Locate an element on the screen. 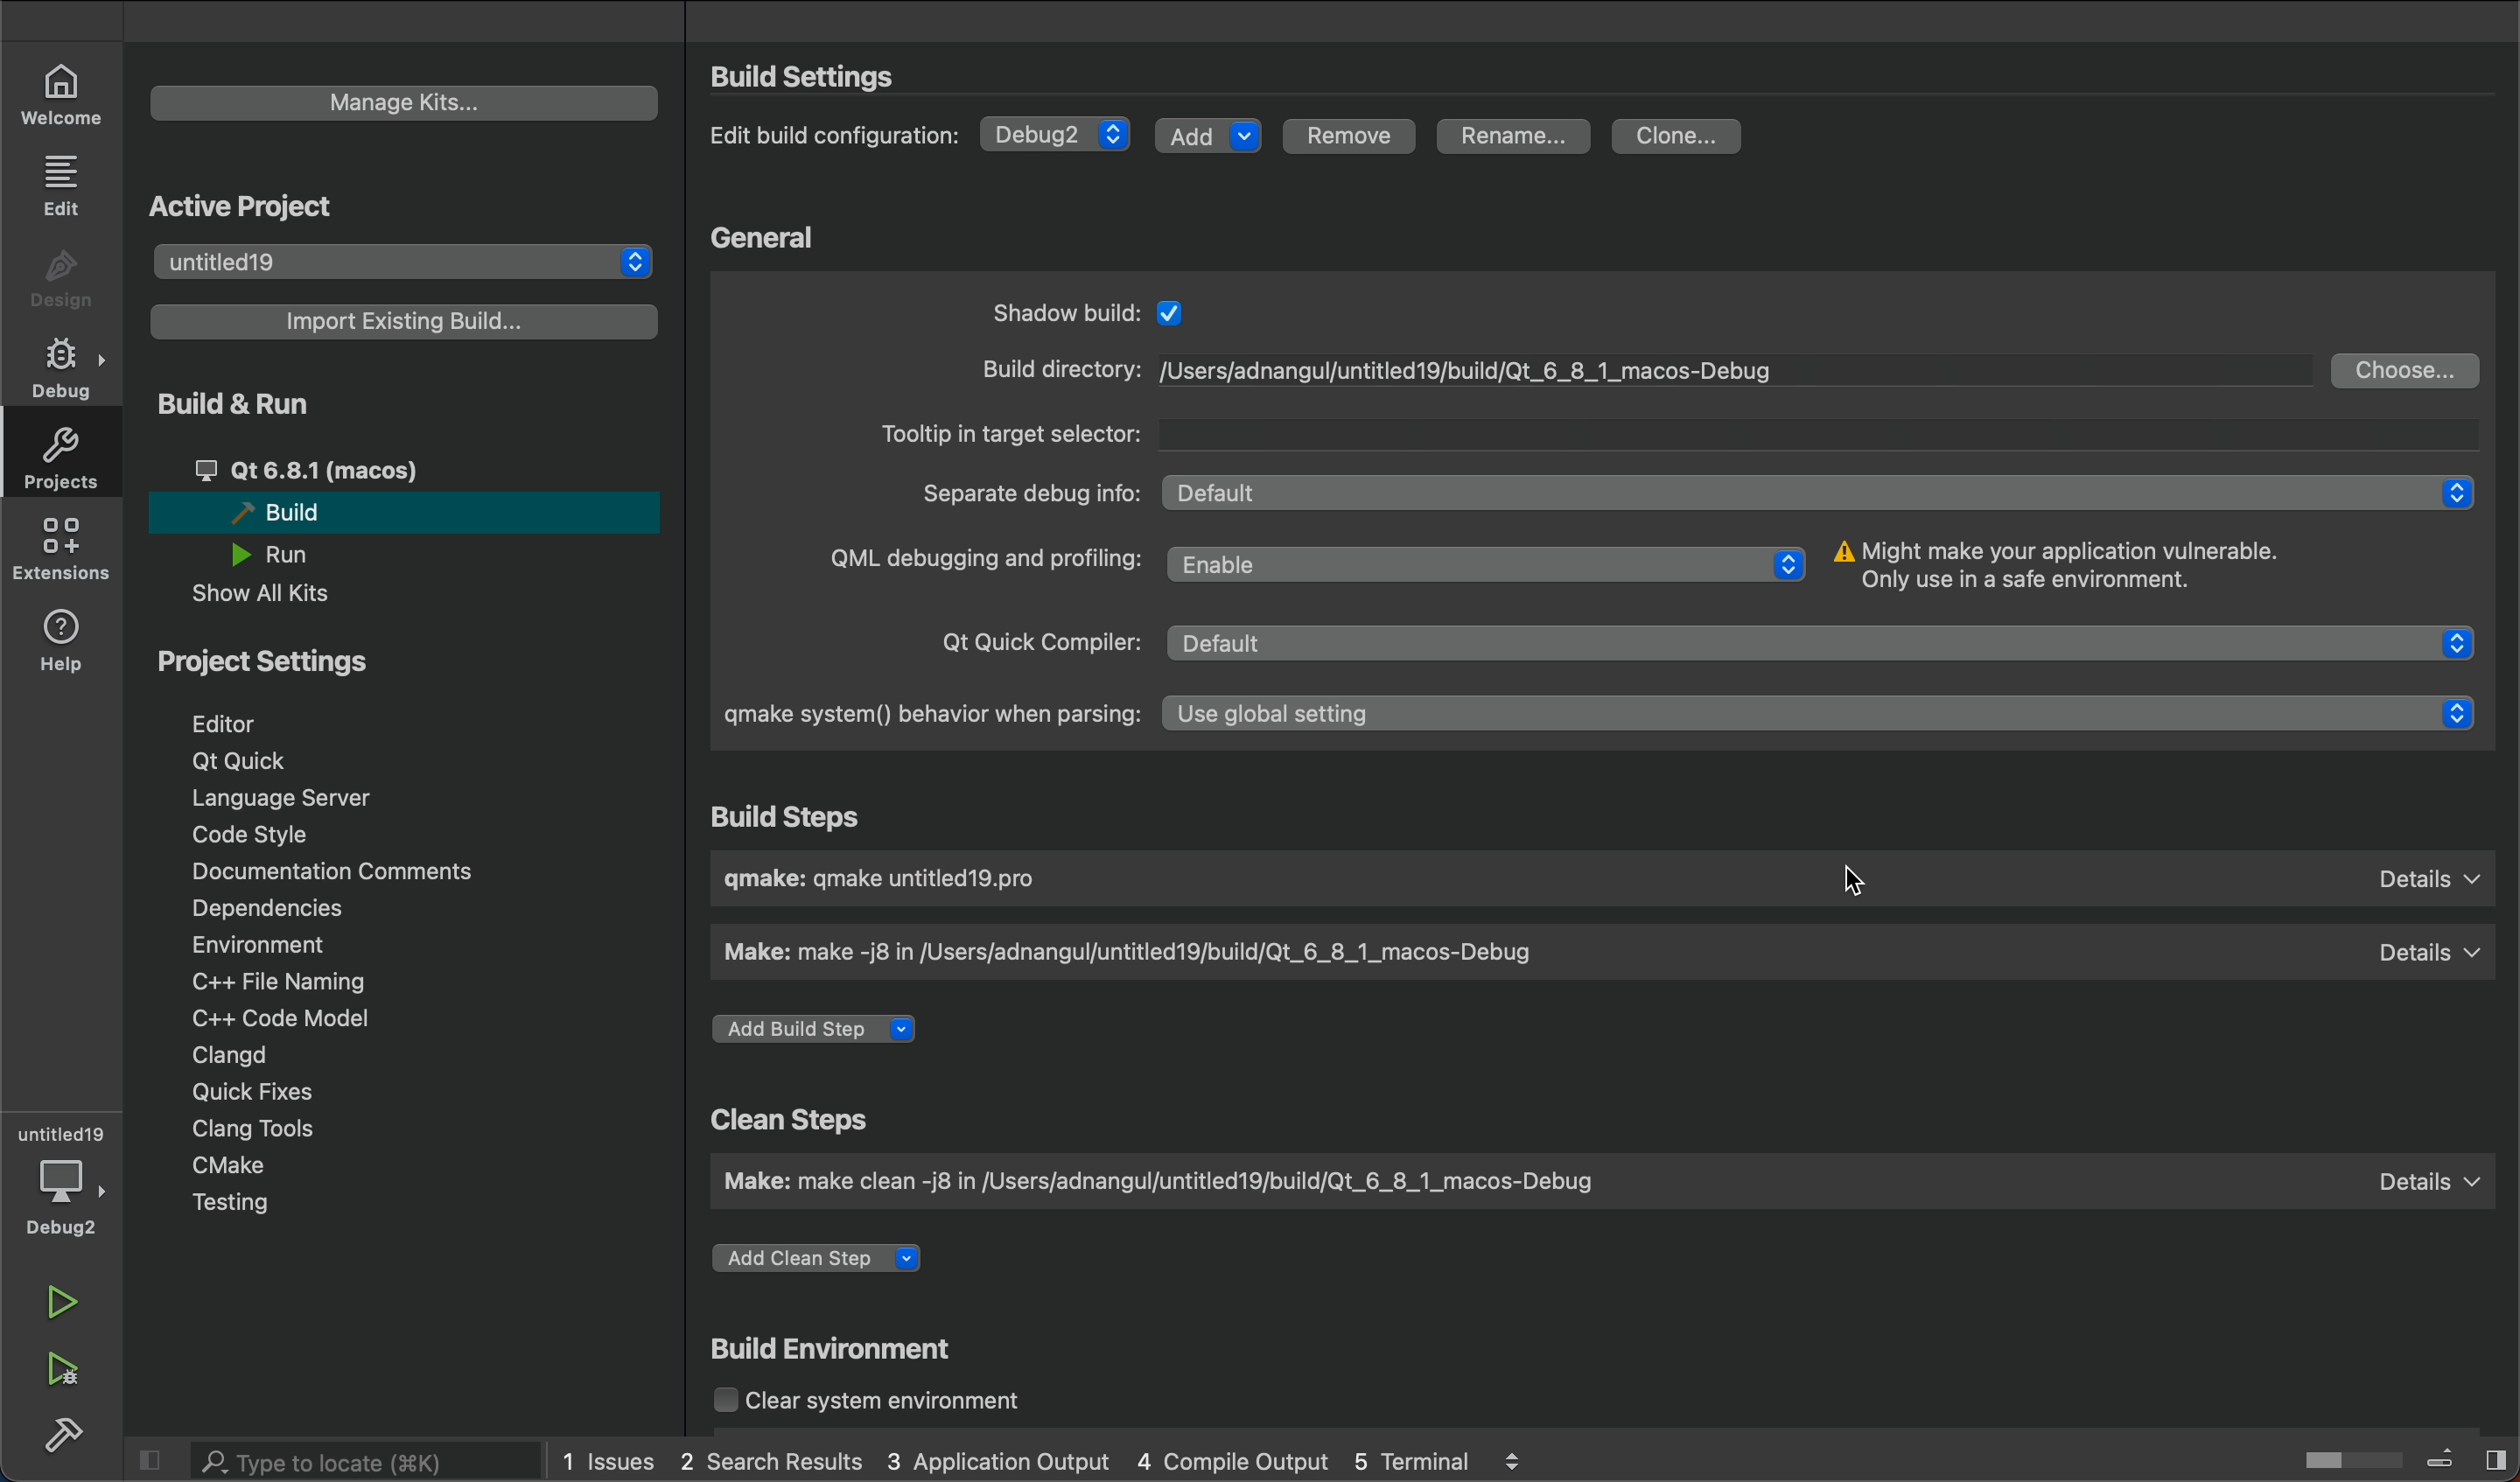 This screenshot has height=1482, width=2520. Documentation  is located at coordinates (327, 872).